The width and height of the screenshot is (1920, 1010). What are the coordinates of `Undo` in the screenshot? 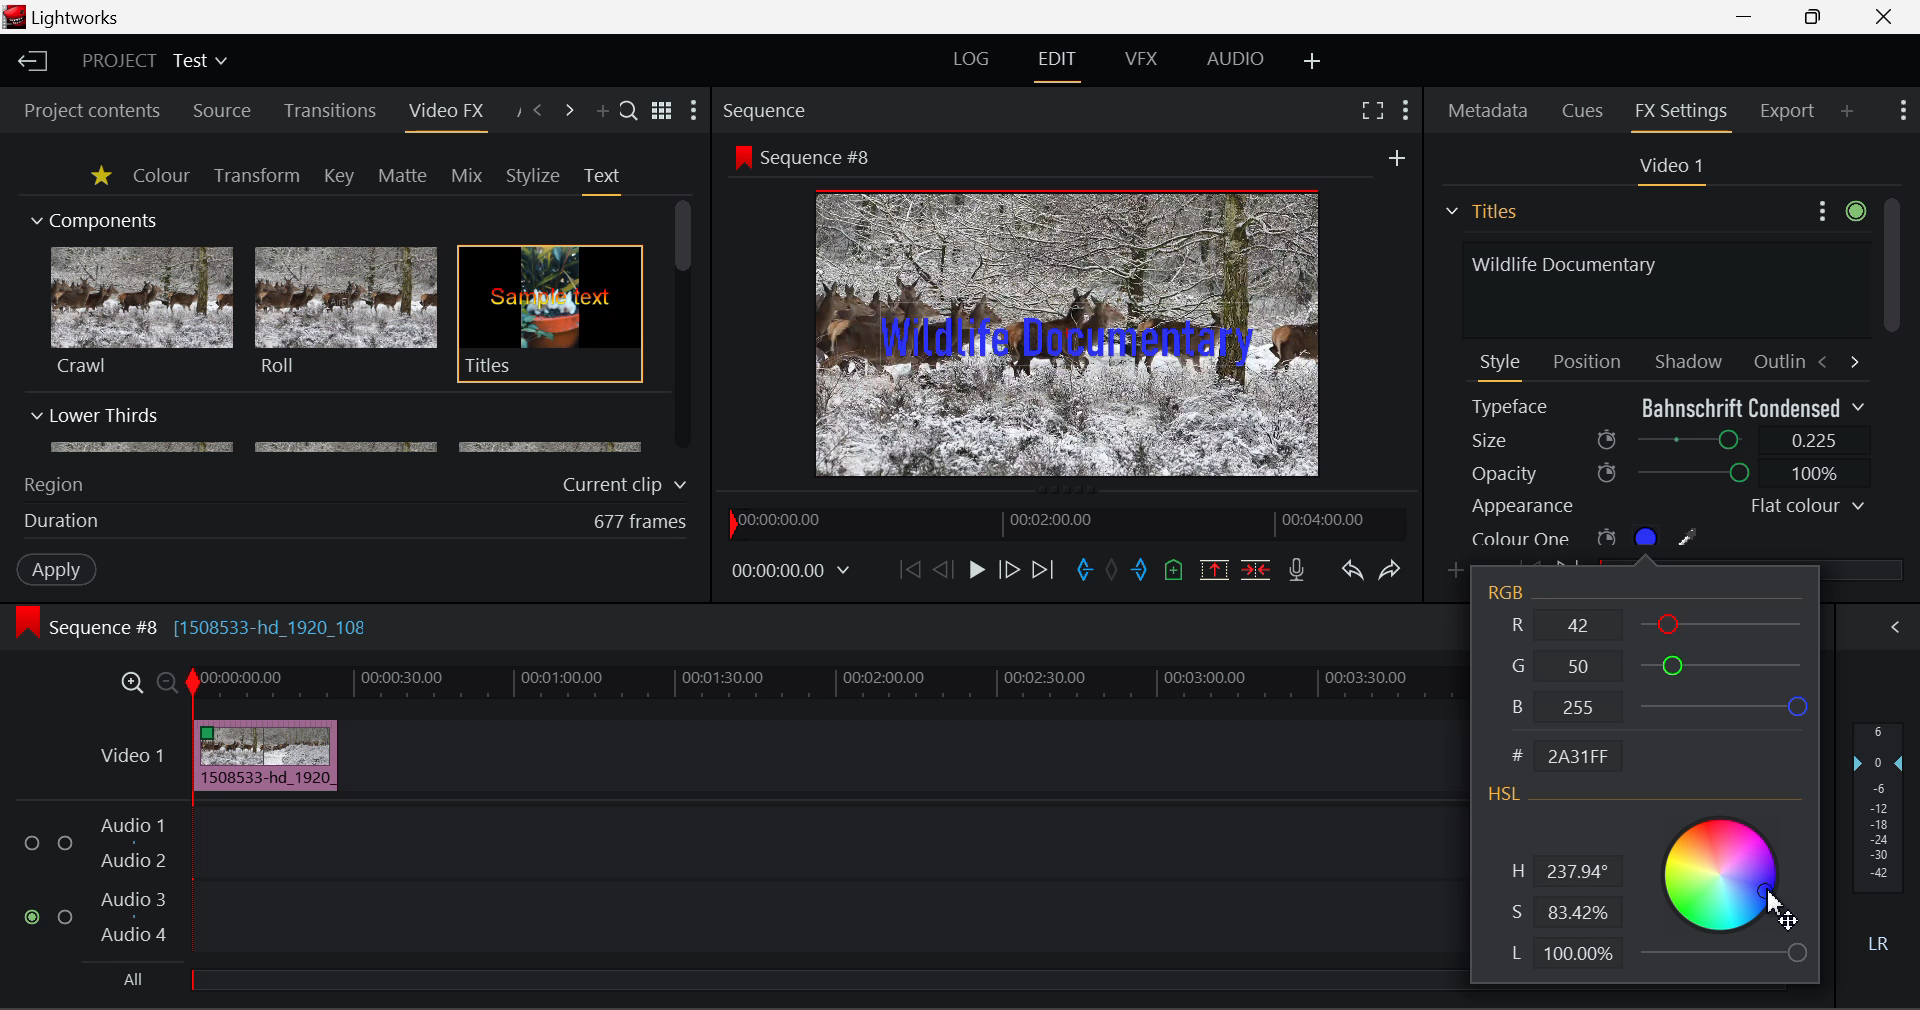 It's located at (1352, 572).